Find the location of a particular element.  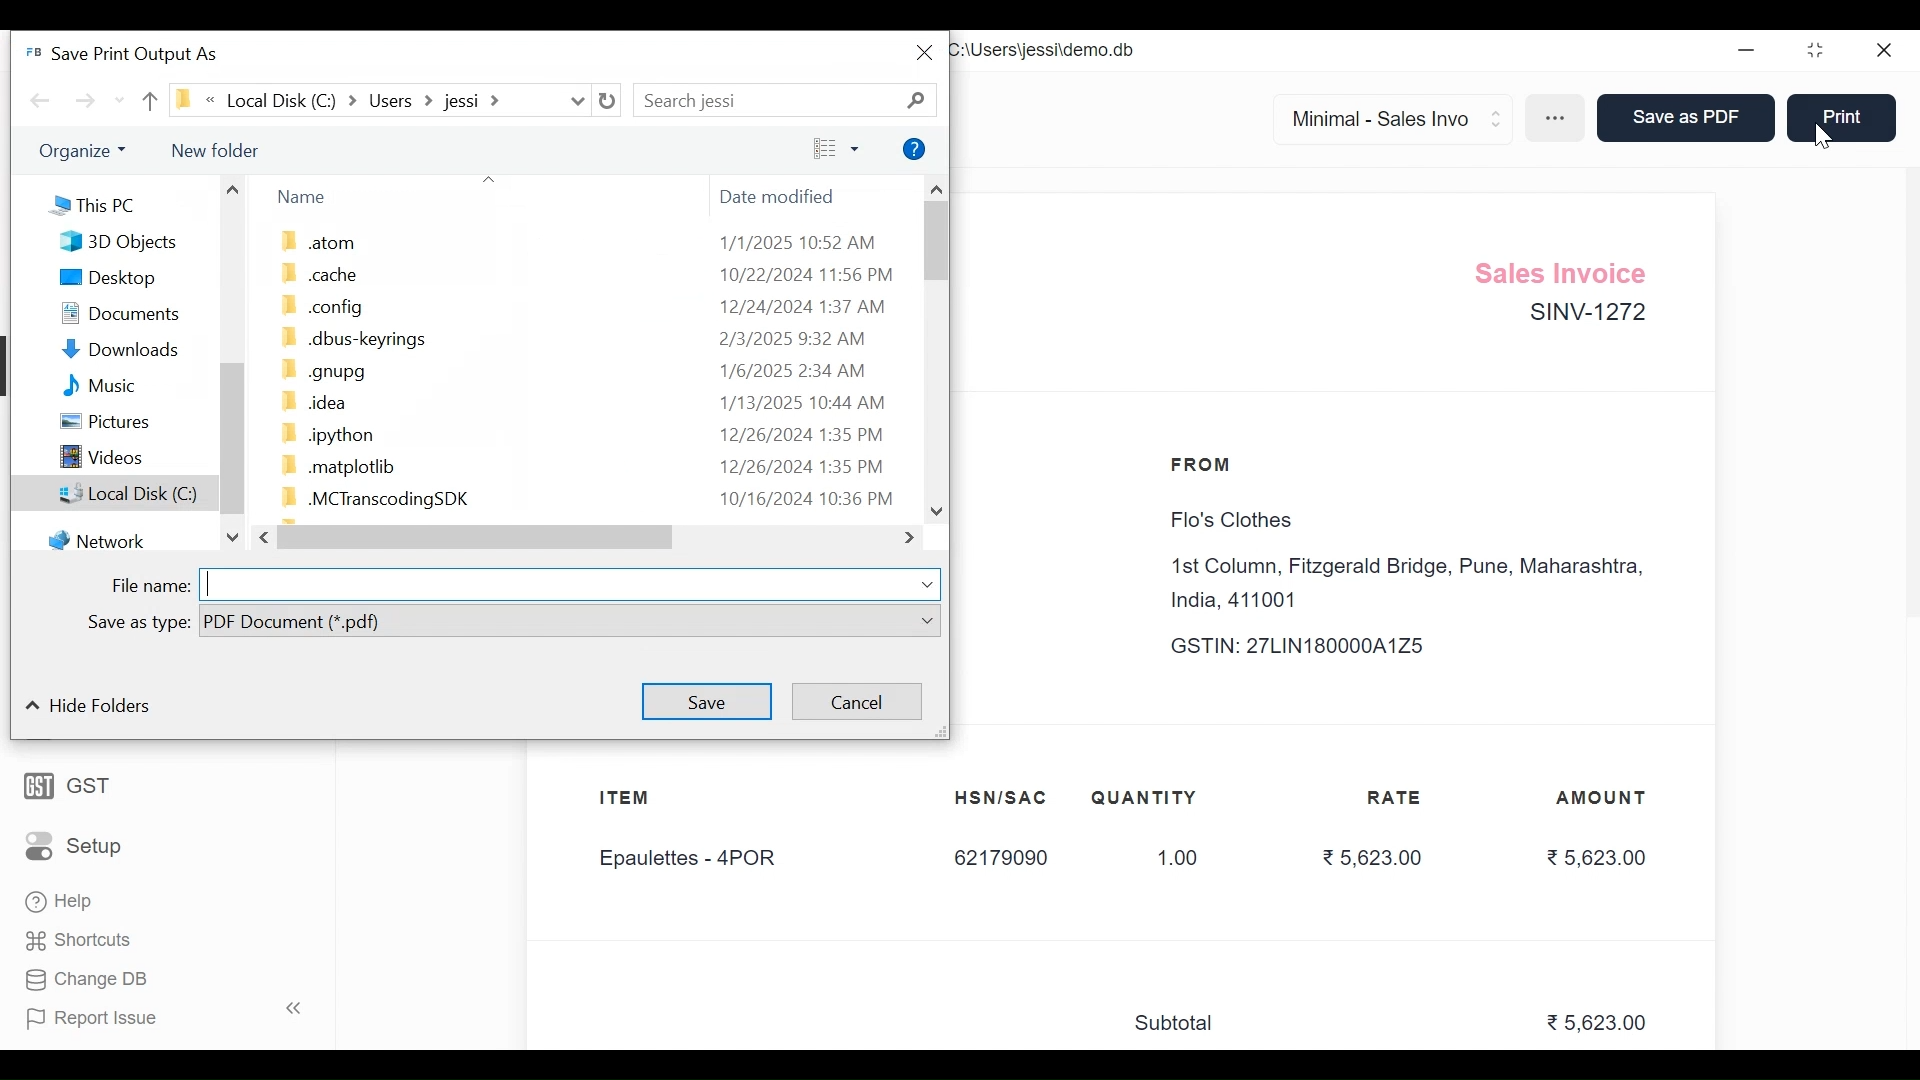

Epaulettes - 4POR is located at coordinates (699, 860).